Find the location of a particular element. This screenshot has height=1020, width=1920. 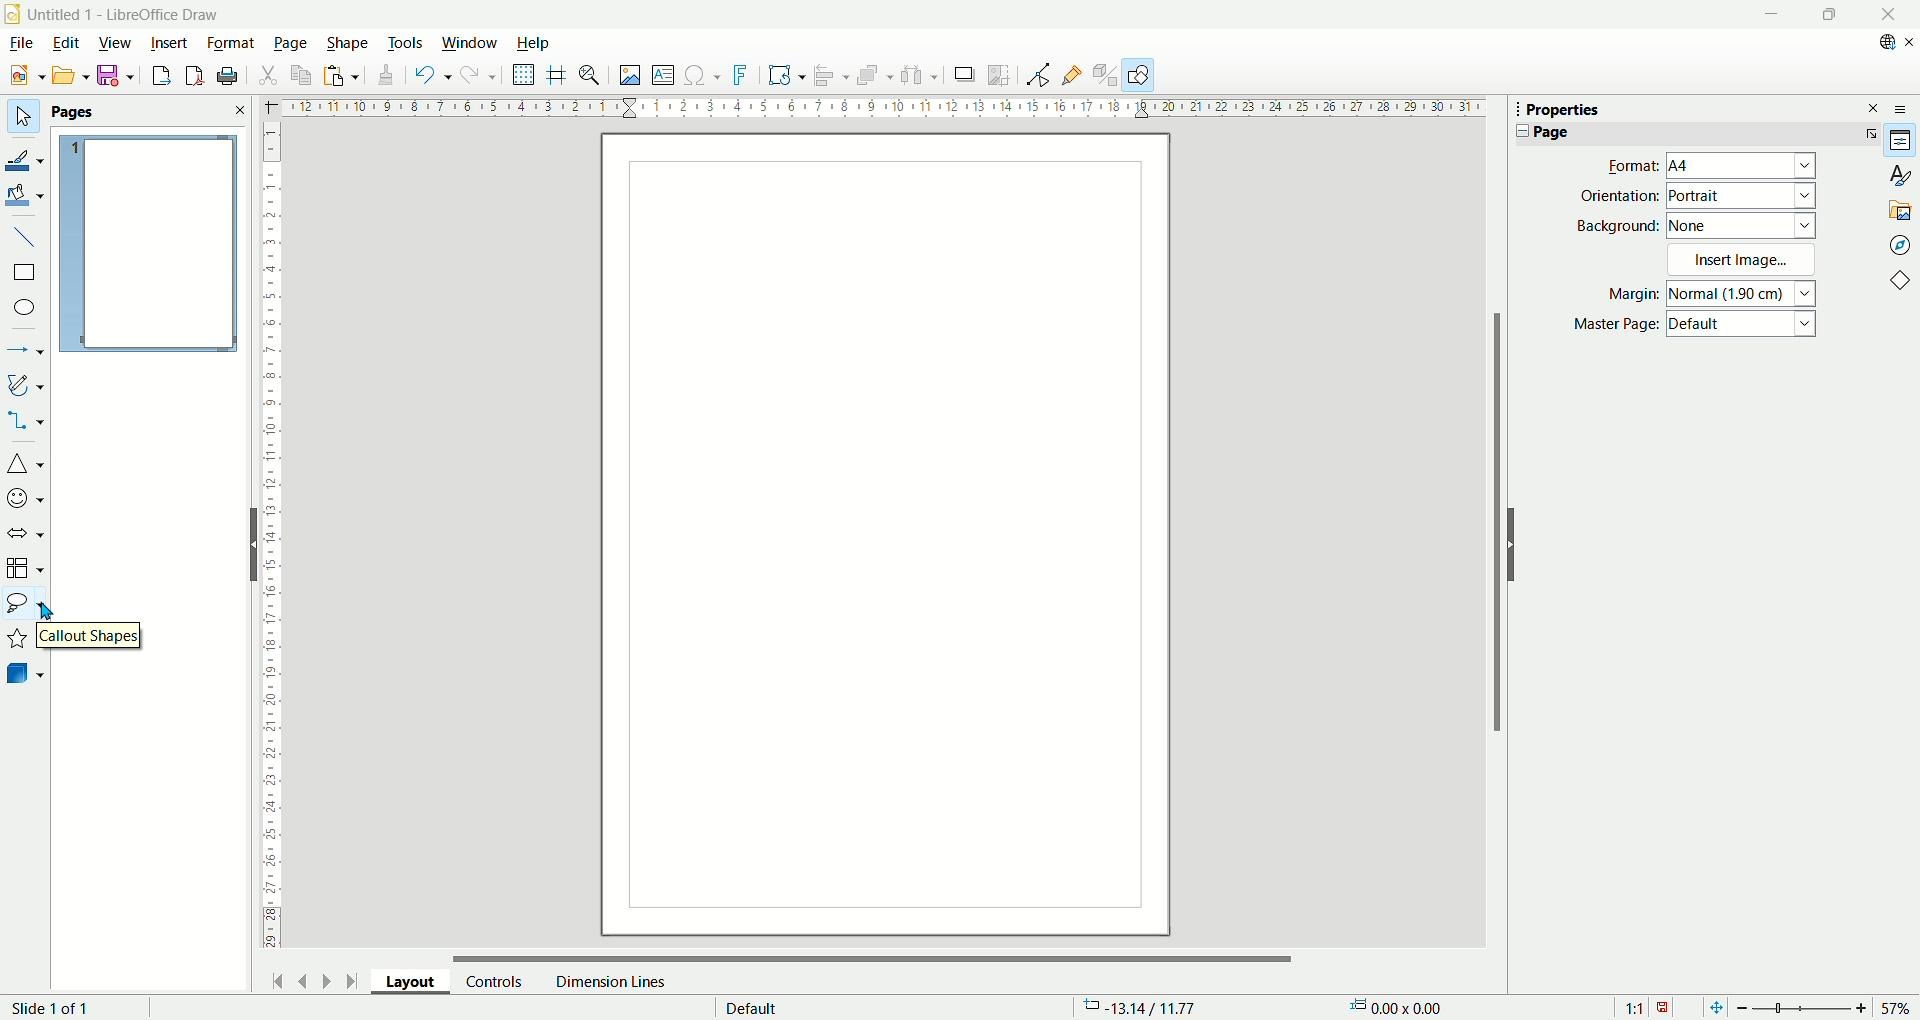

paste is located at coordinates (340, 75).